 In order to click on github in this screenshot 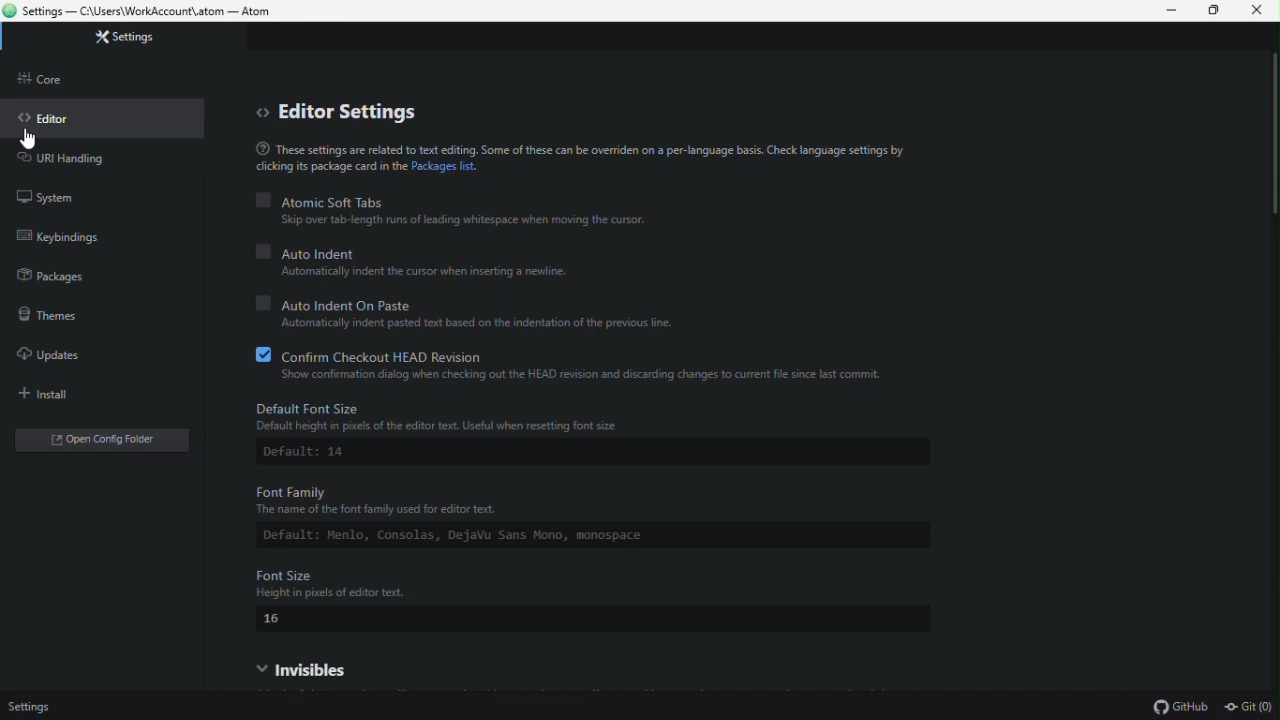, I will do `click(1177, 707)`.